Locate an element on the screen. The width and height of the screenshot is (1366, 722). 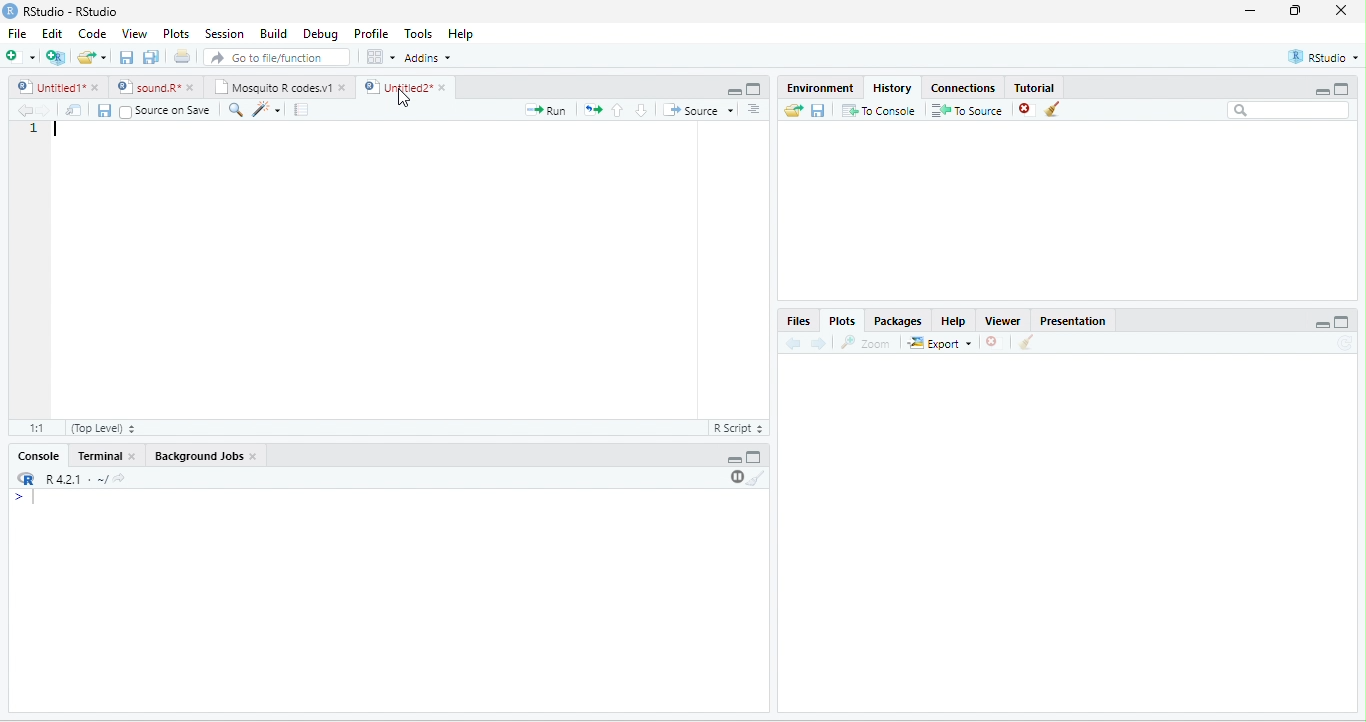
minimize is located at coordinates (1251, 10).